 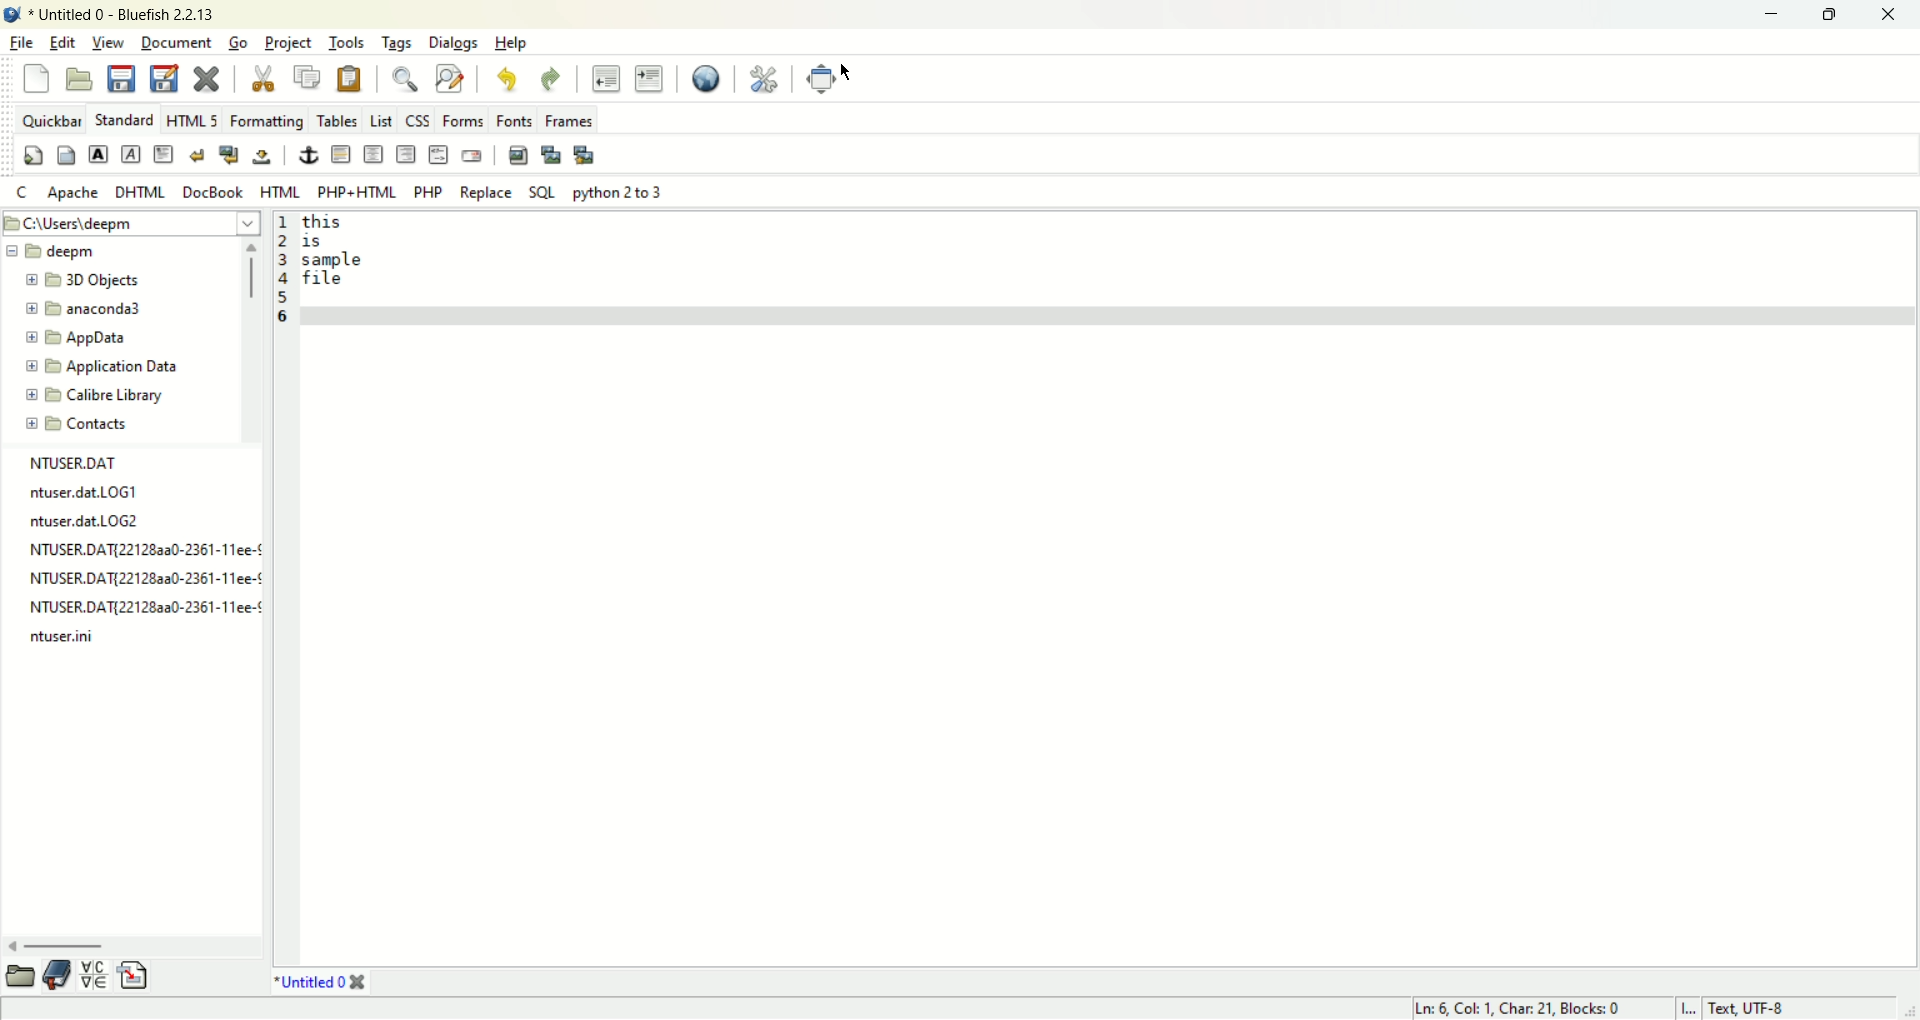 I want to click on app data, so click(x=76, y=338).